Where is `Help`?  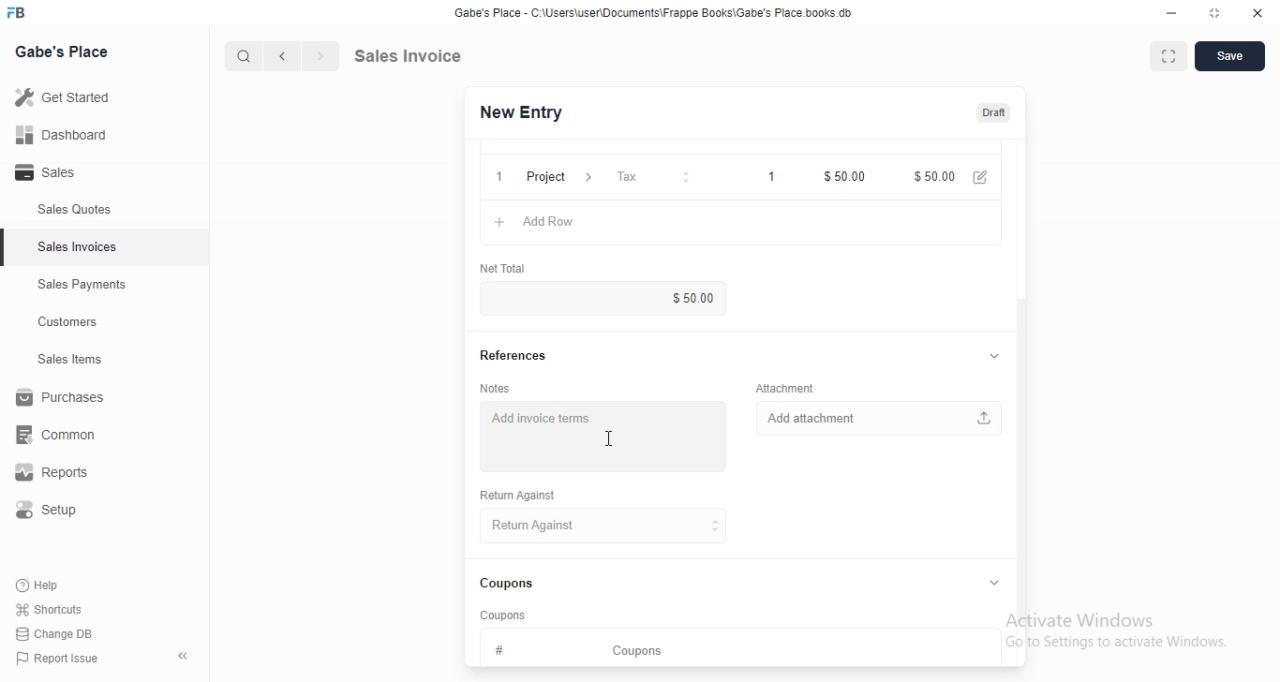 Help is located at coordinates (57, 584).